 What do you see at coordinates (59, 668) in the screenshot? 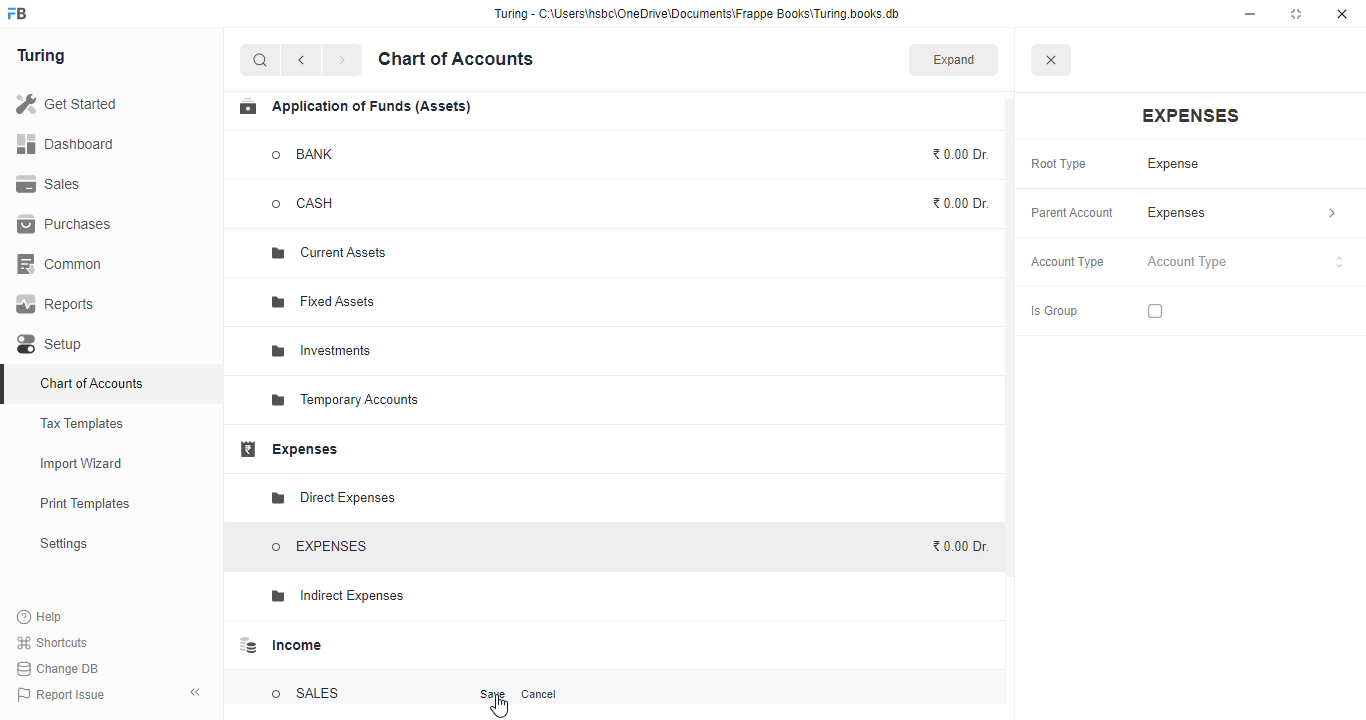
I see `change DB` at bounding box center [59, 668].